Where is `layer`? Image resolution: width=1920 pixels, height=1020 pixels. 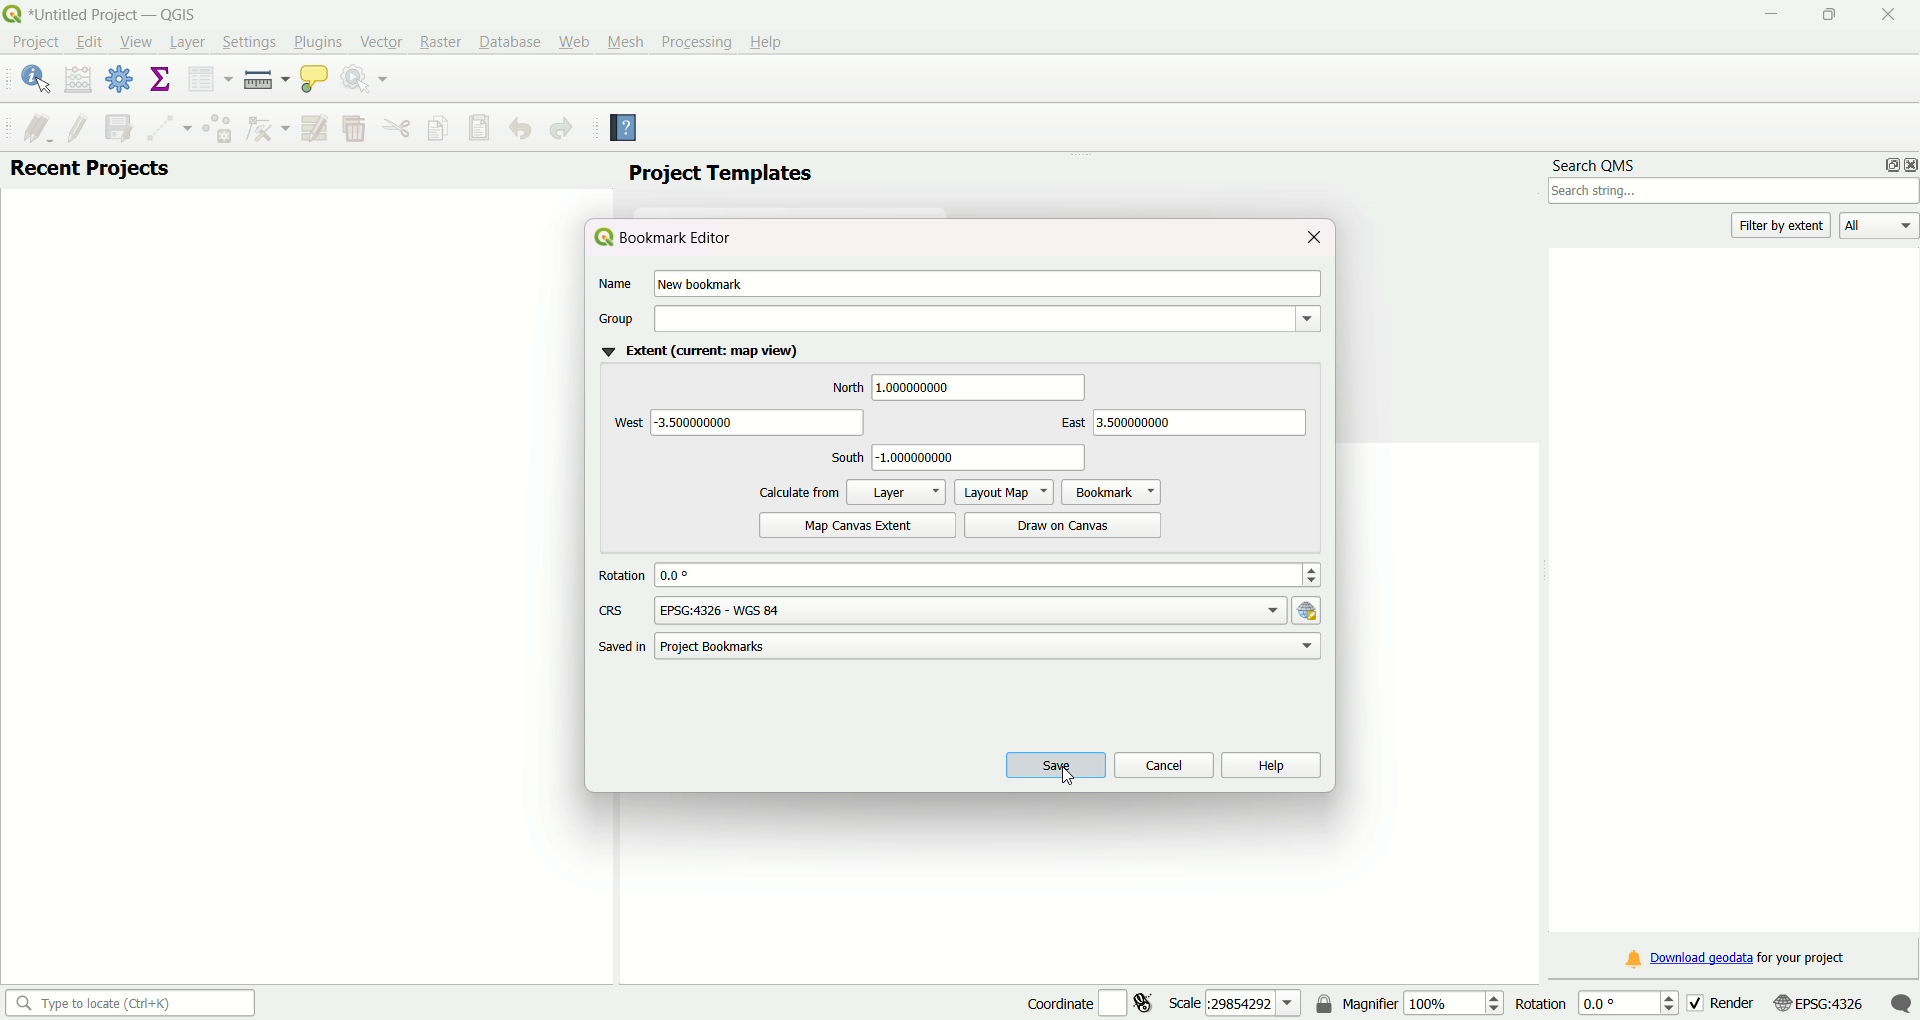 layer is located at coordinates (896, 491).